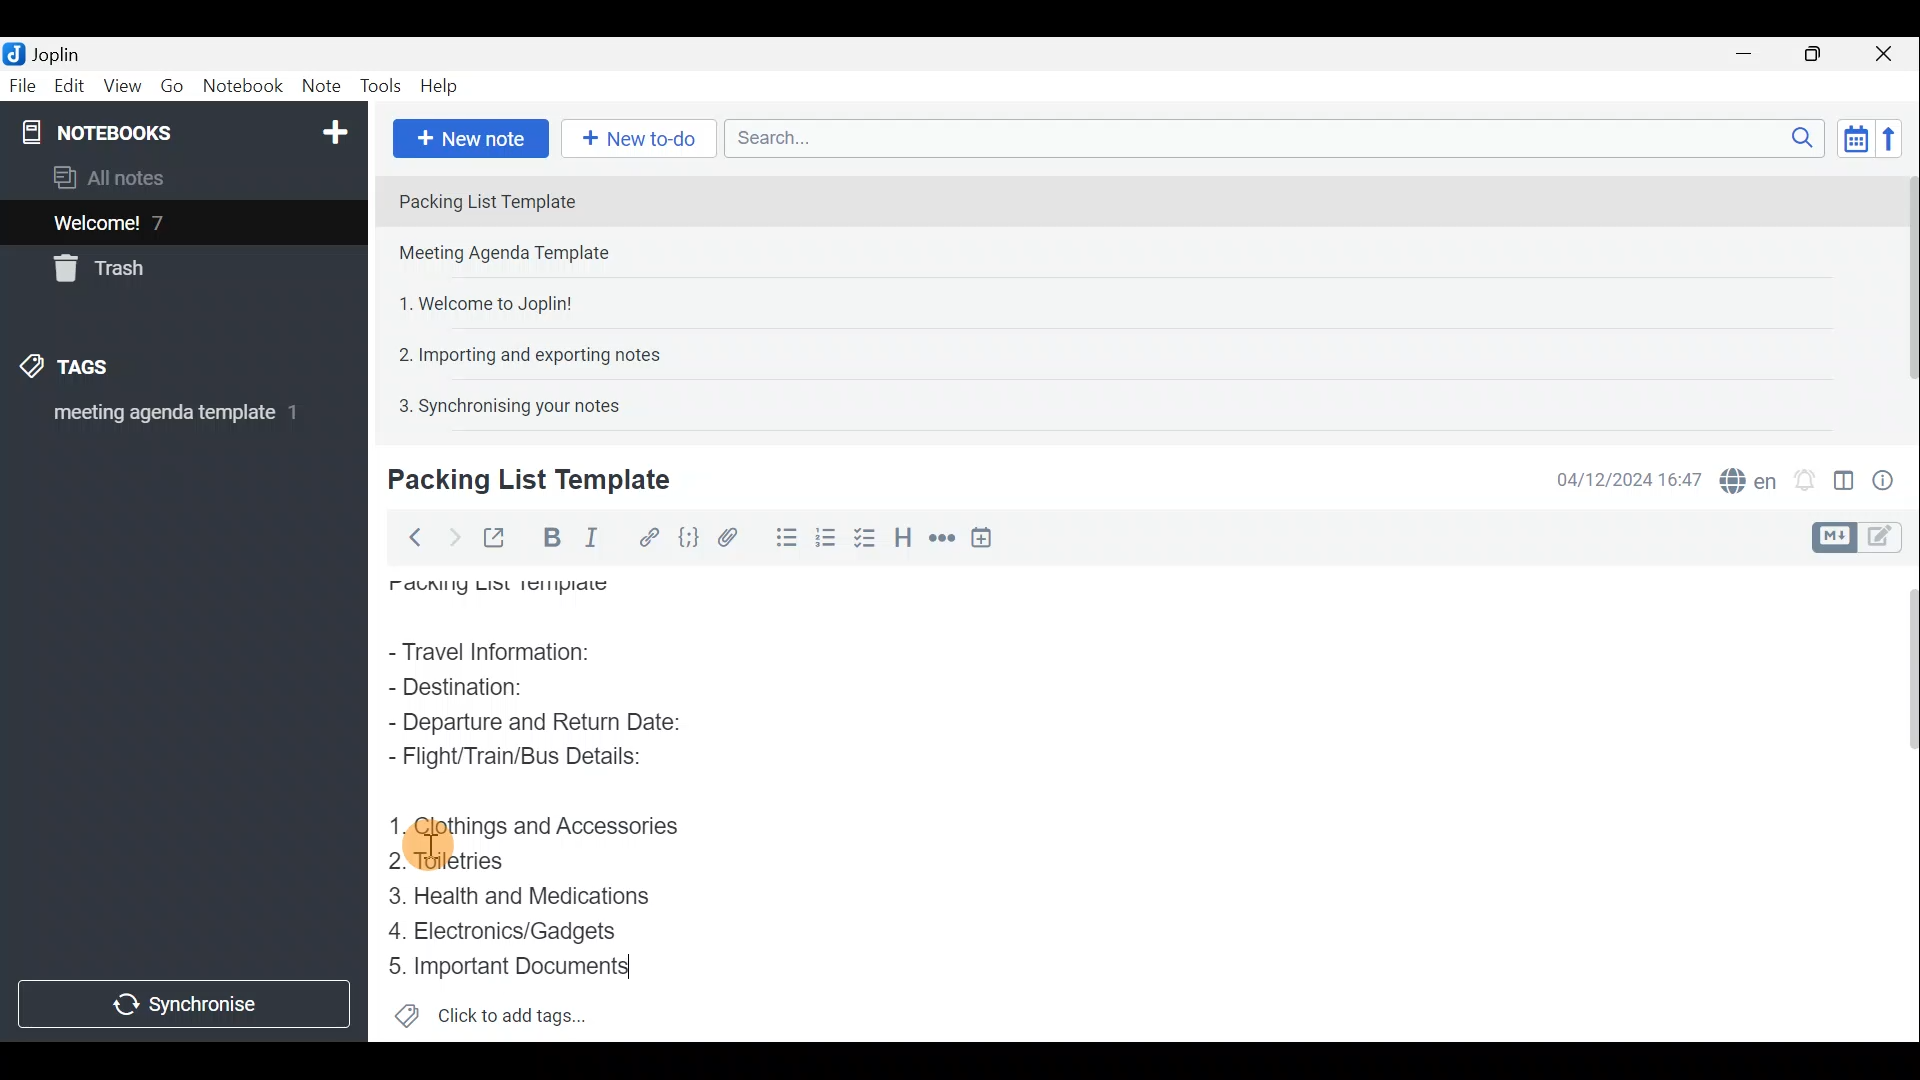  What do you see at coordinates (640, 139) in the screenshot?
I see `New to-do` at bounding box center [640, 139].